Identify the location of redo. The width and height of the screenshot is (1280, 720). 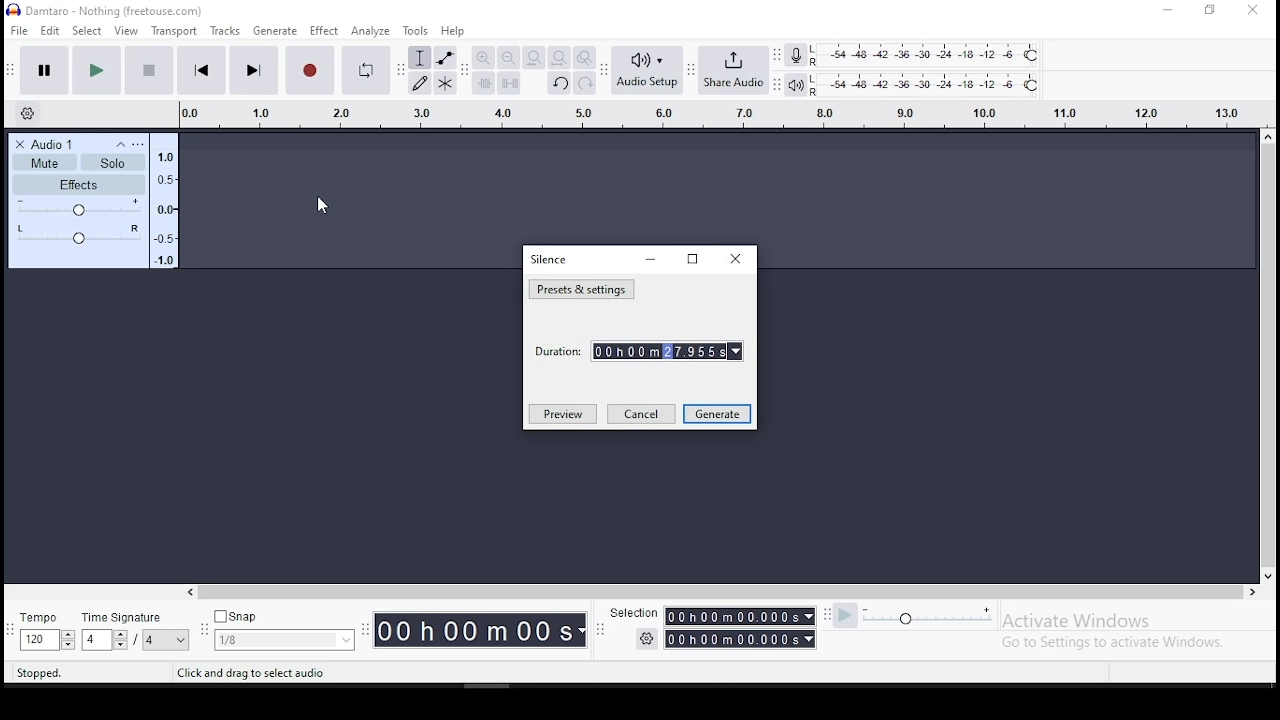
(585, 83).